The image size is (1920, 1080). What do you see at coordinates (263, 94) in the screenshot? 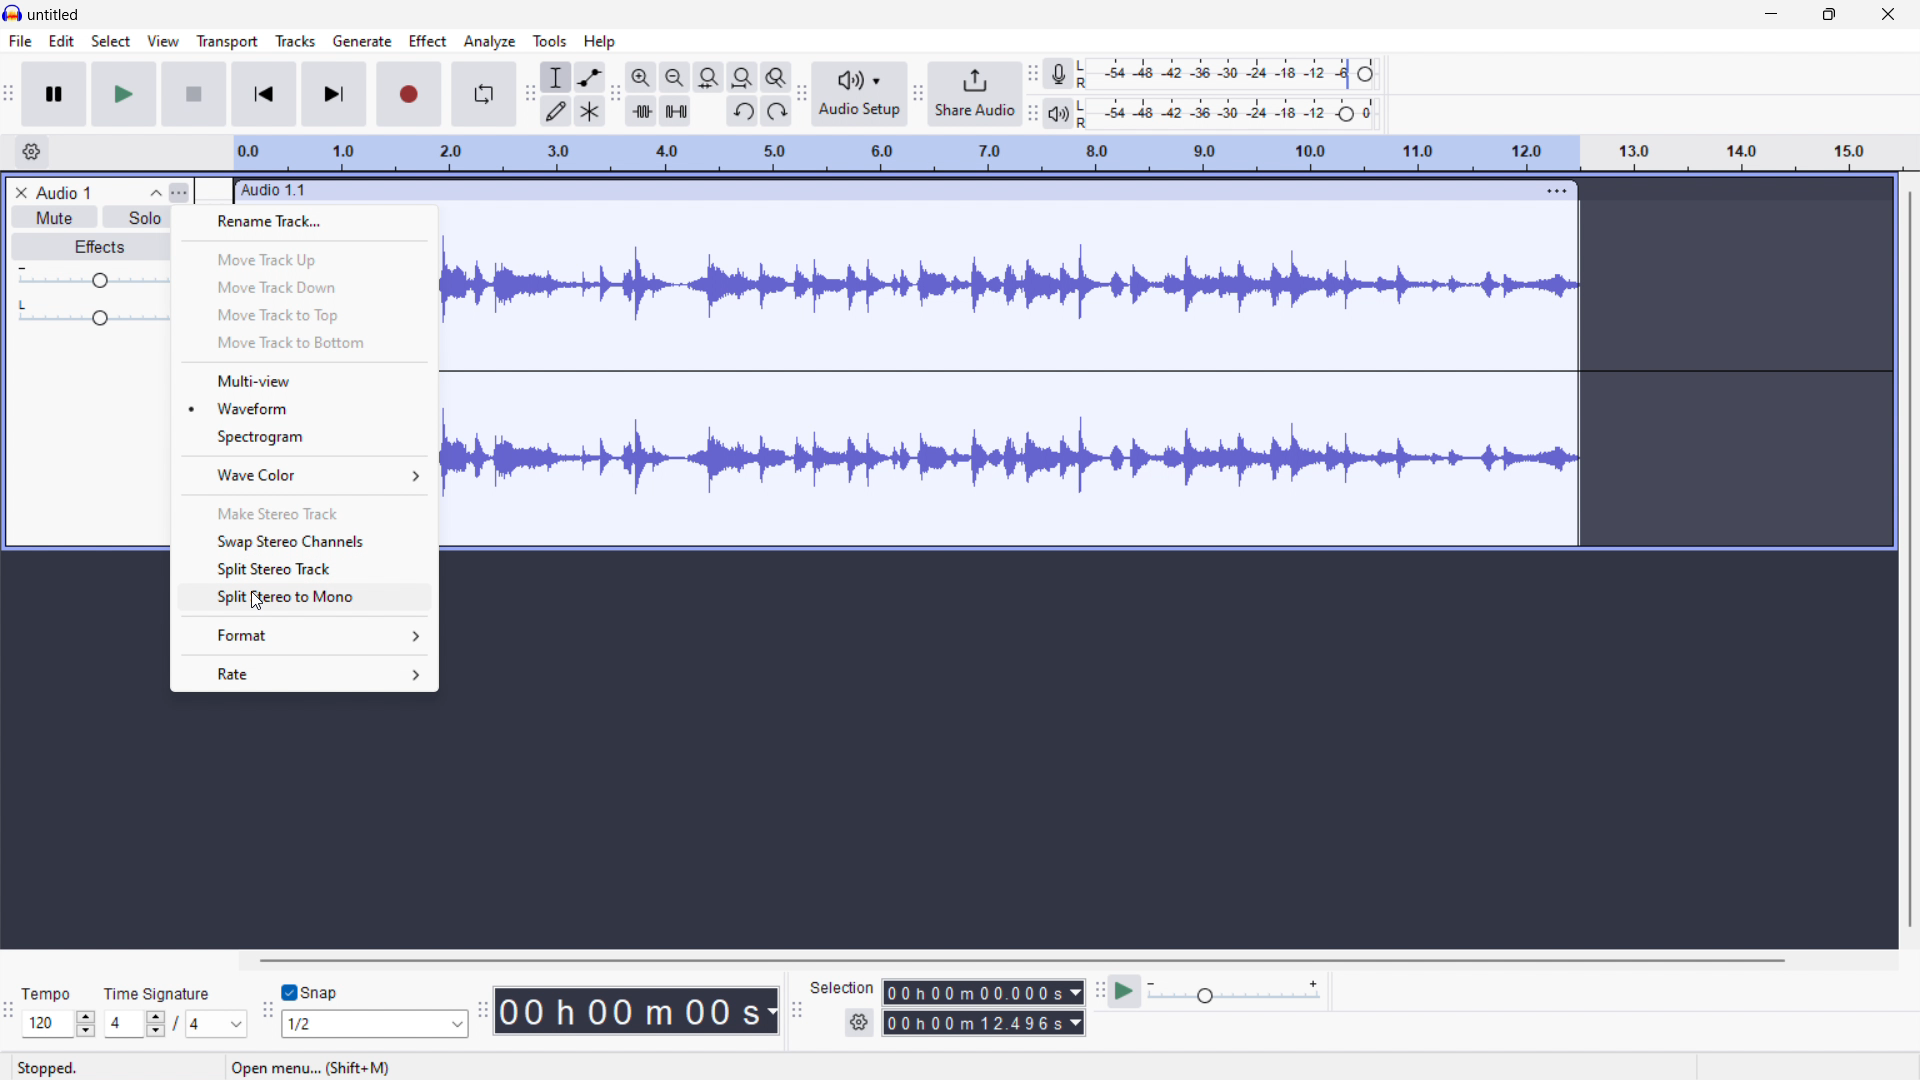
I see `skip to start` at bounding box center [263, 94].